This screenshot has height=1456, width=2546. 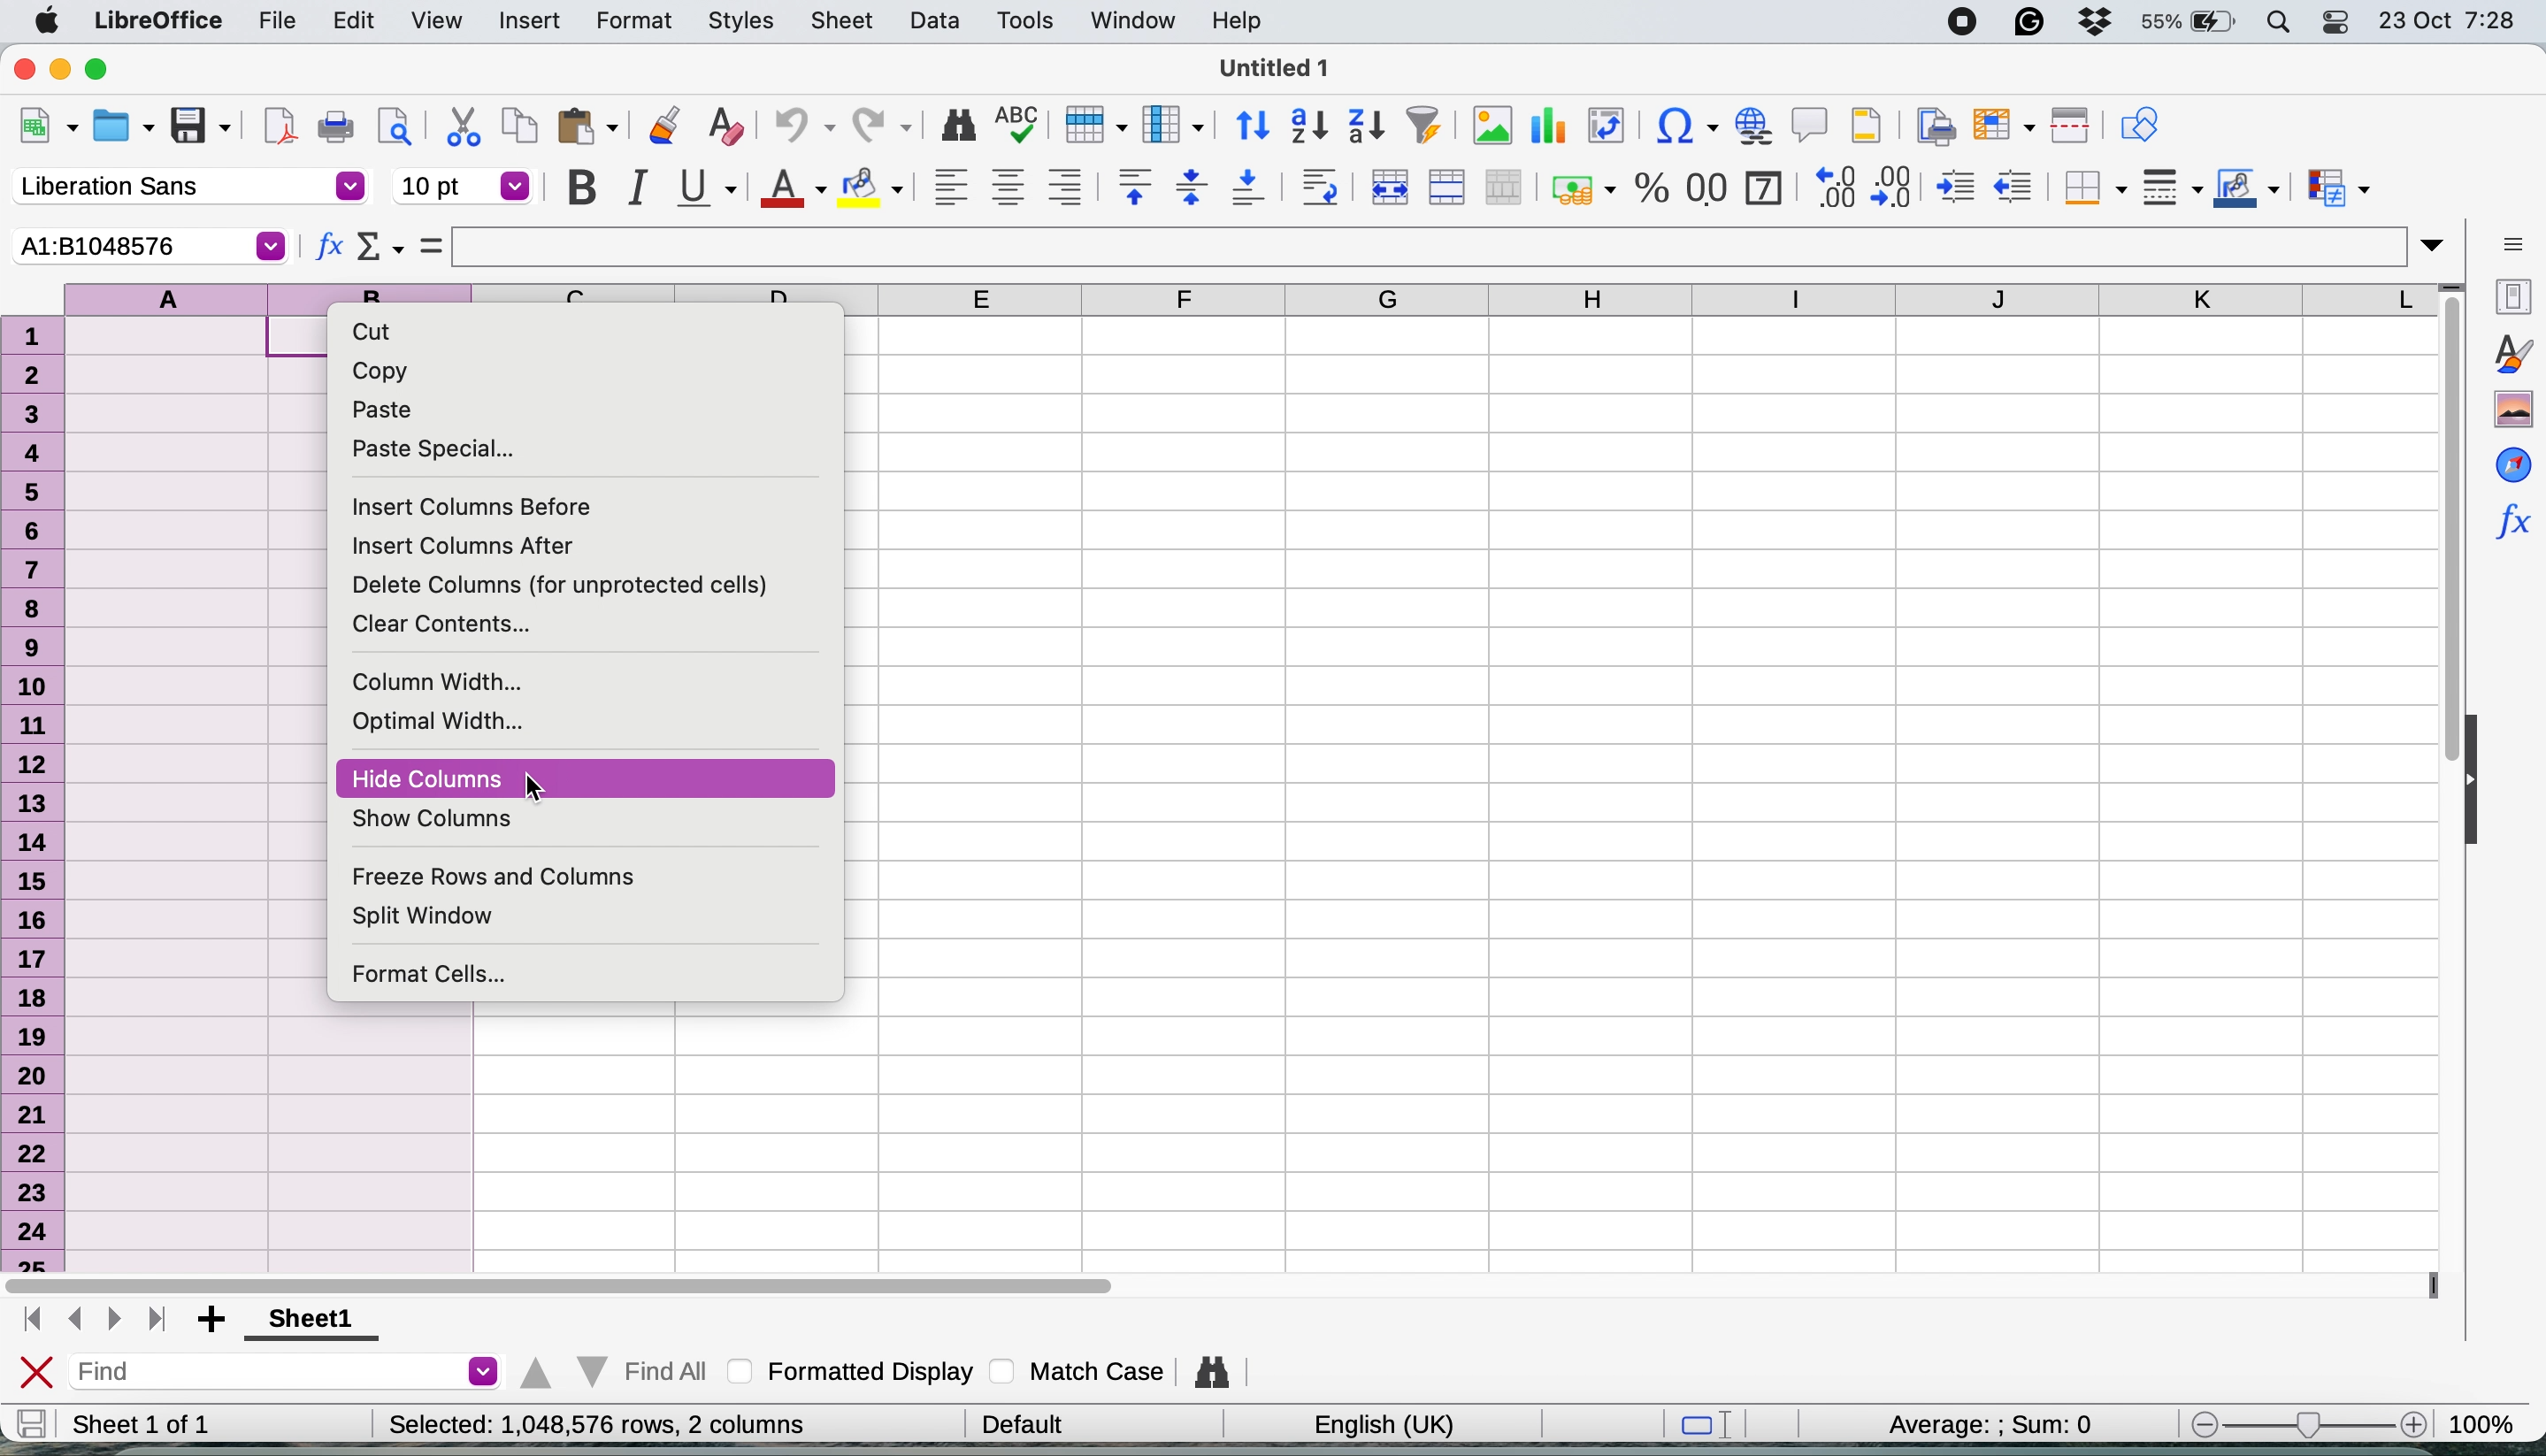 What do you see at coordinates (127, 126) in the screenshot?
I see `open` at bounding box center [127, 126].